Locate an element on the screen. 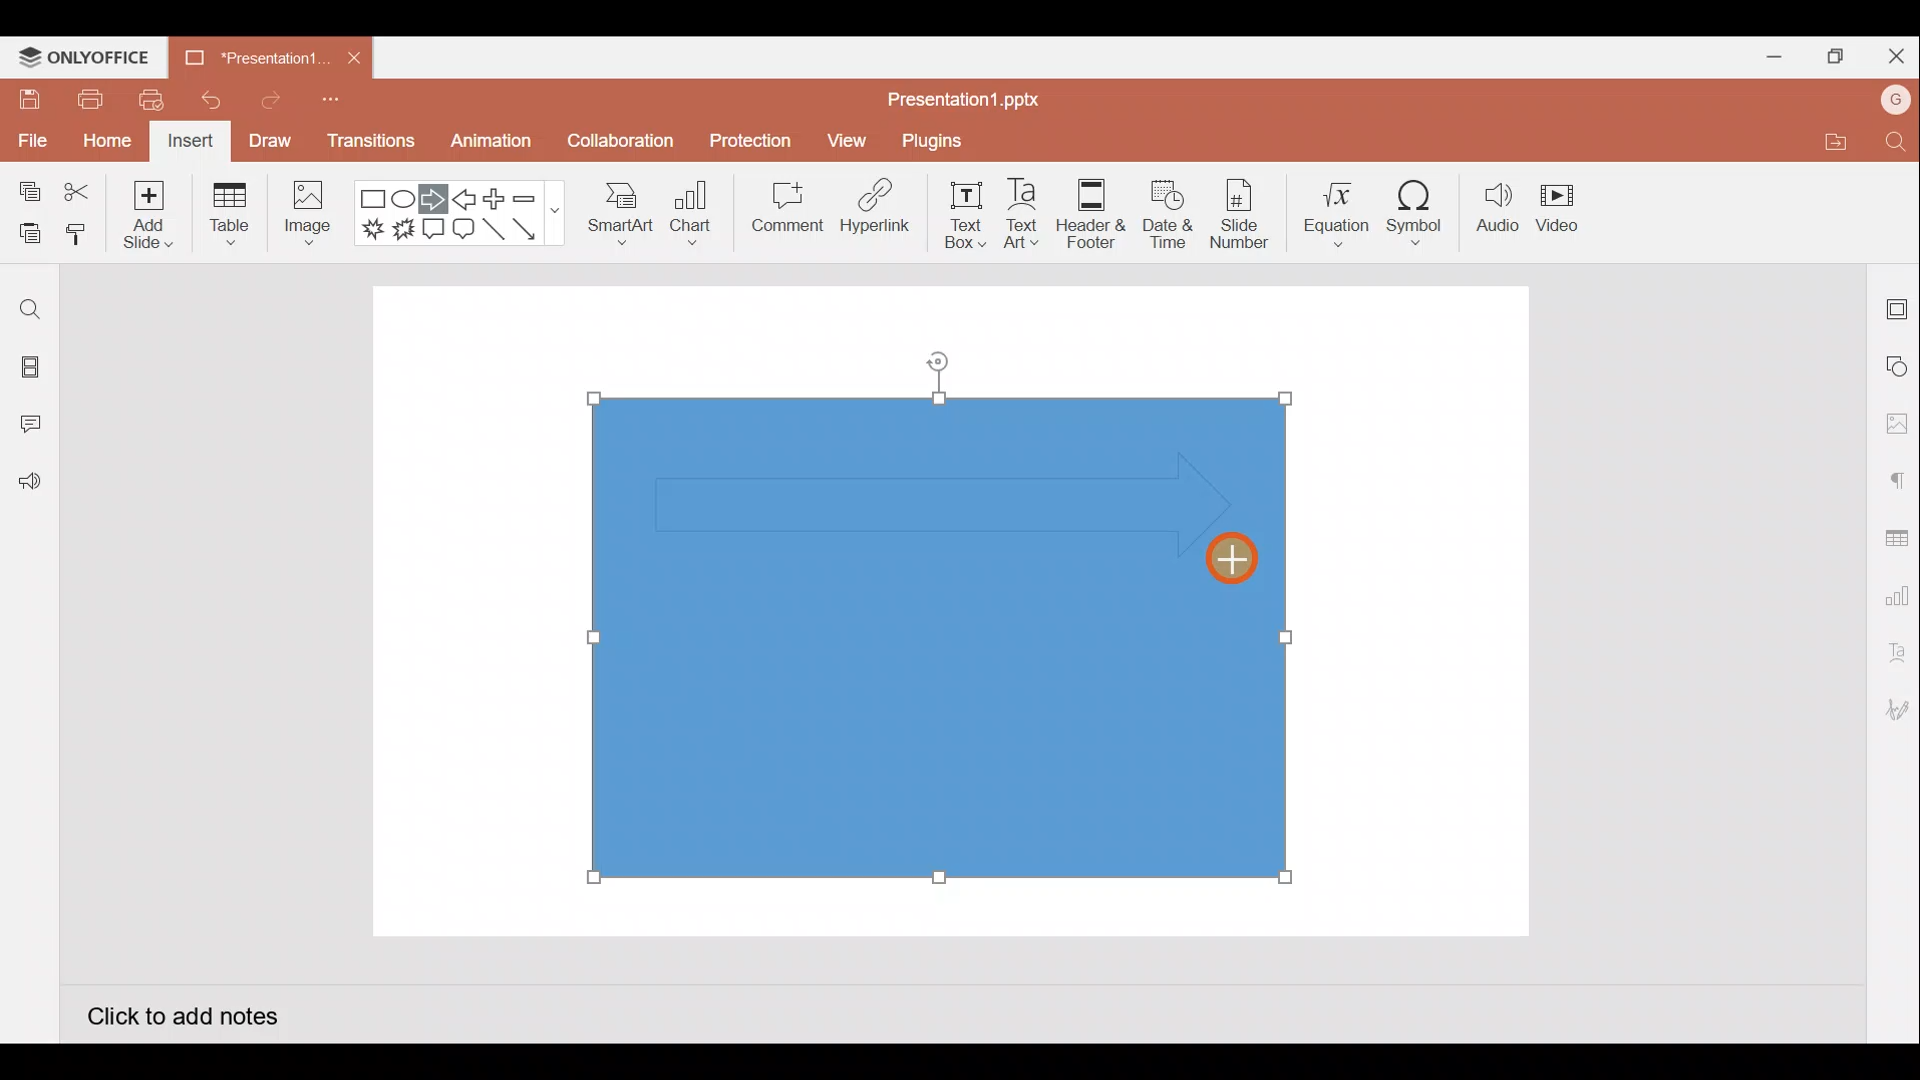 The height and width of the screenshot is (1080, 1920). Explosion 1 is located at coordinates (373, 228).